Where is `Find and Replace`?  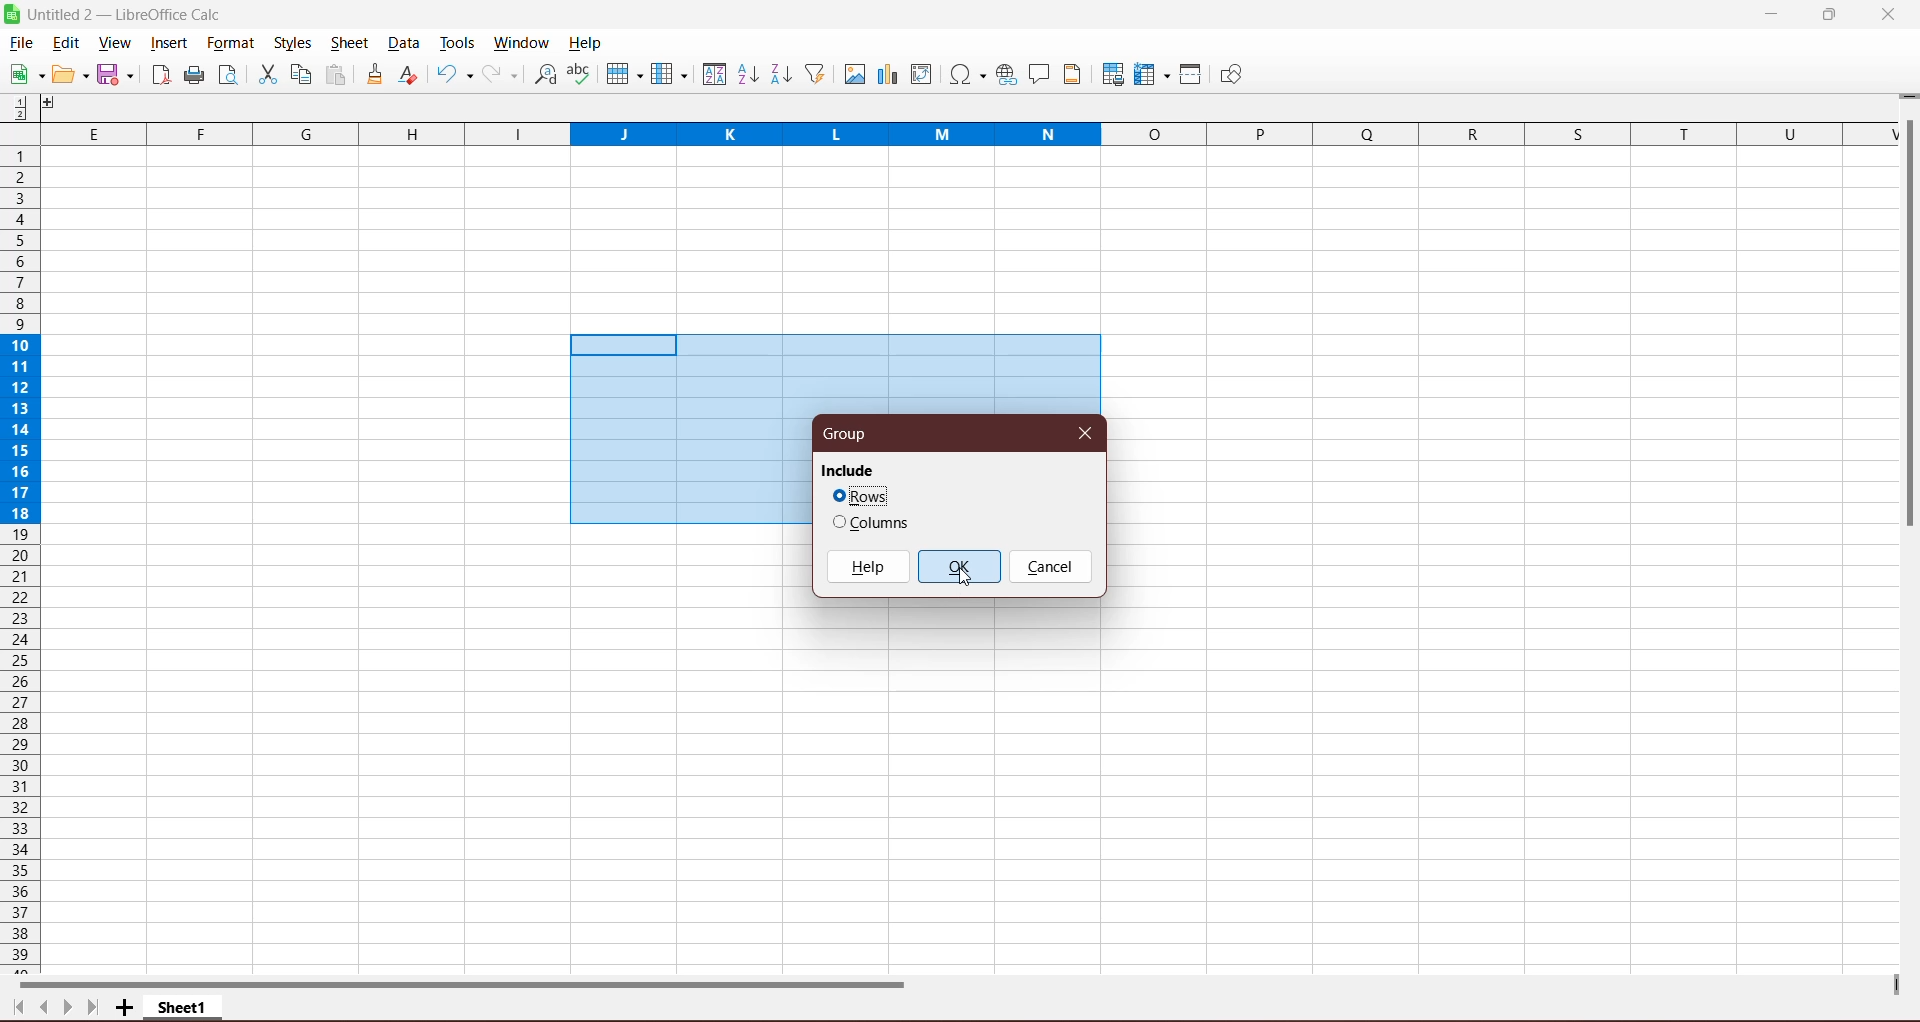
Find and Replace is located at coordinates (545, 74).